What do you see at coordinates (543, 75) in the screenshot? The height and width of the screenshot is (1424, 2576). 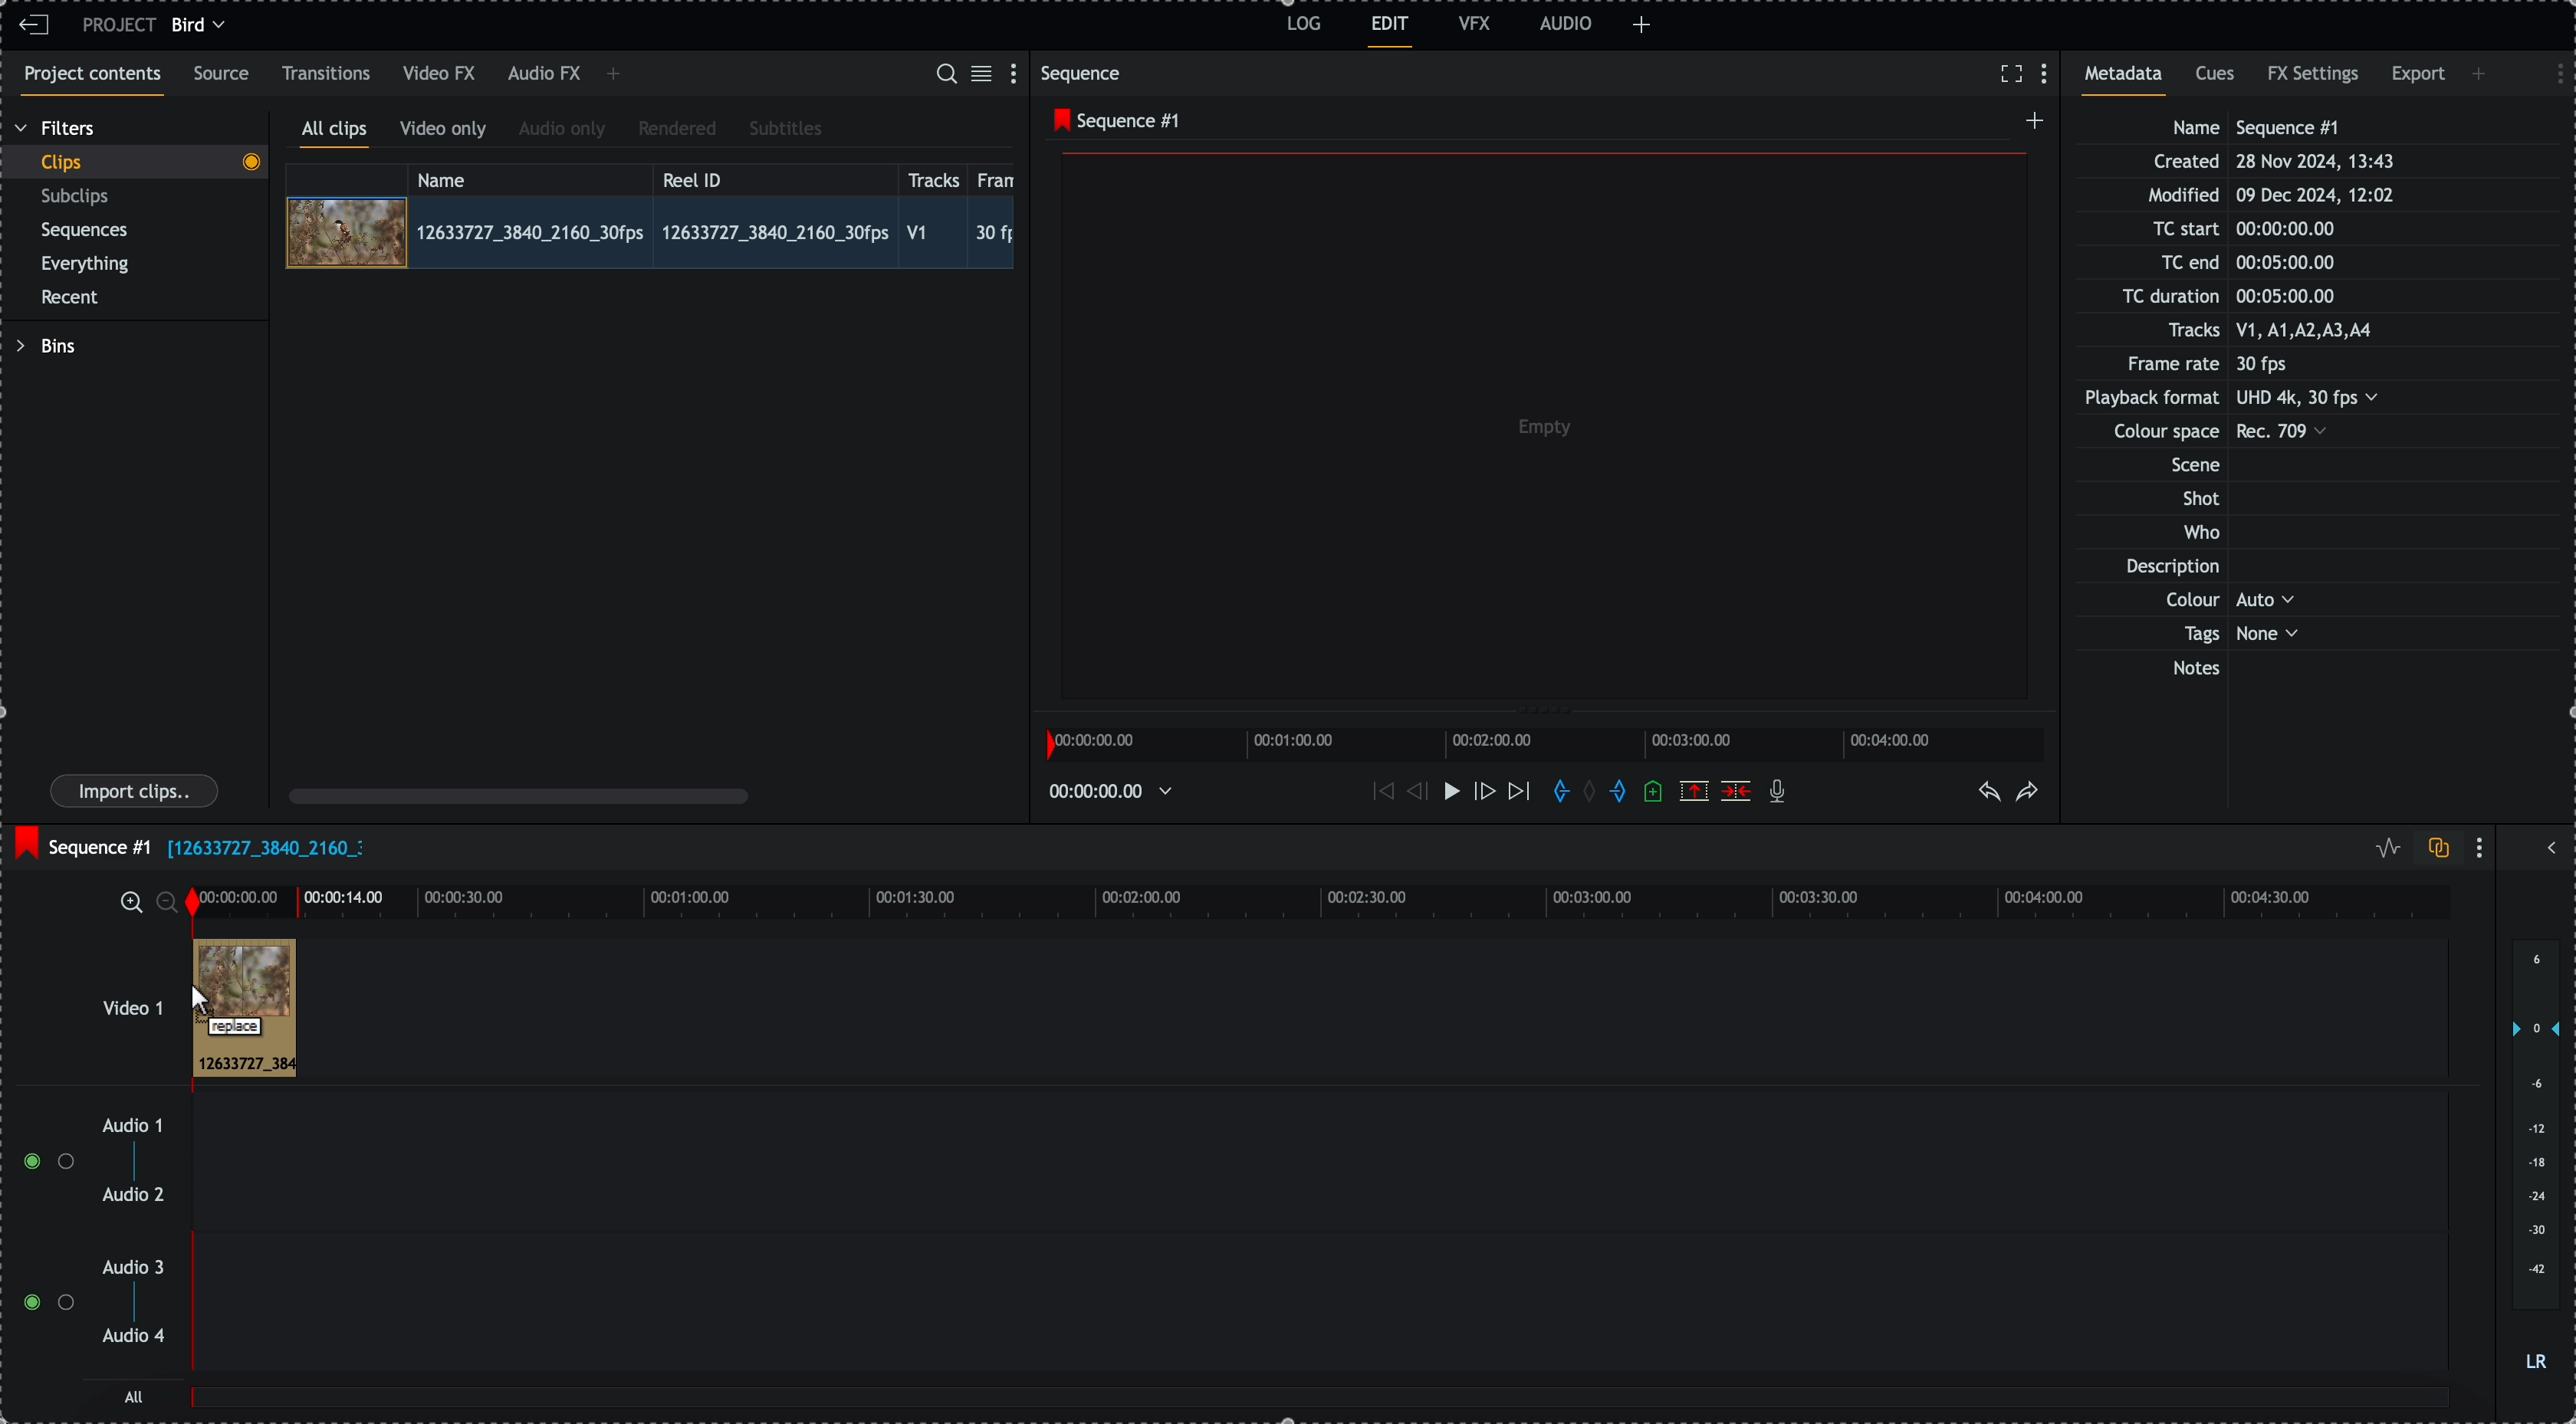 I see `audio FX` at bounding box center [543, 75].